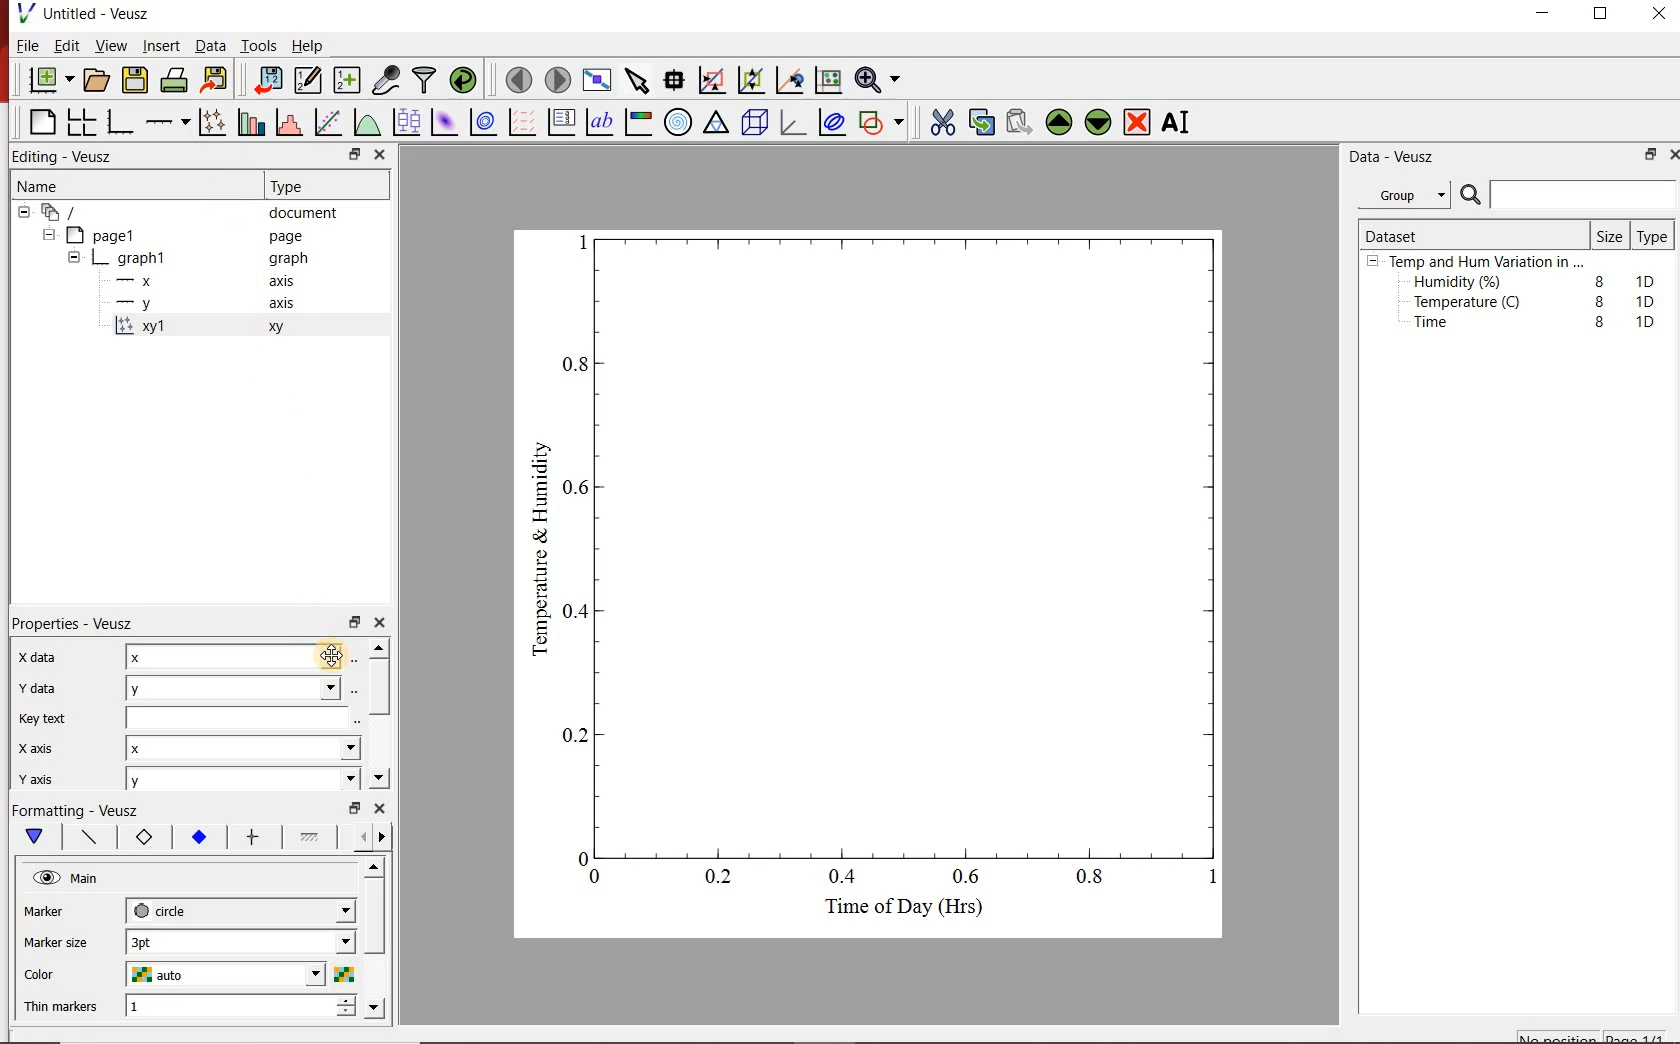 Image resolution: width=1680 pixels, height=1044 pixels. I want to click on Data - Veusz, so click(1396, 157).